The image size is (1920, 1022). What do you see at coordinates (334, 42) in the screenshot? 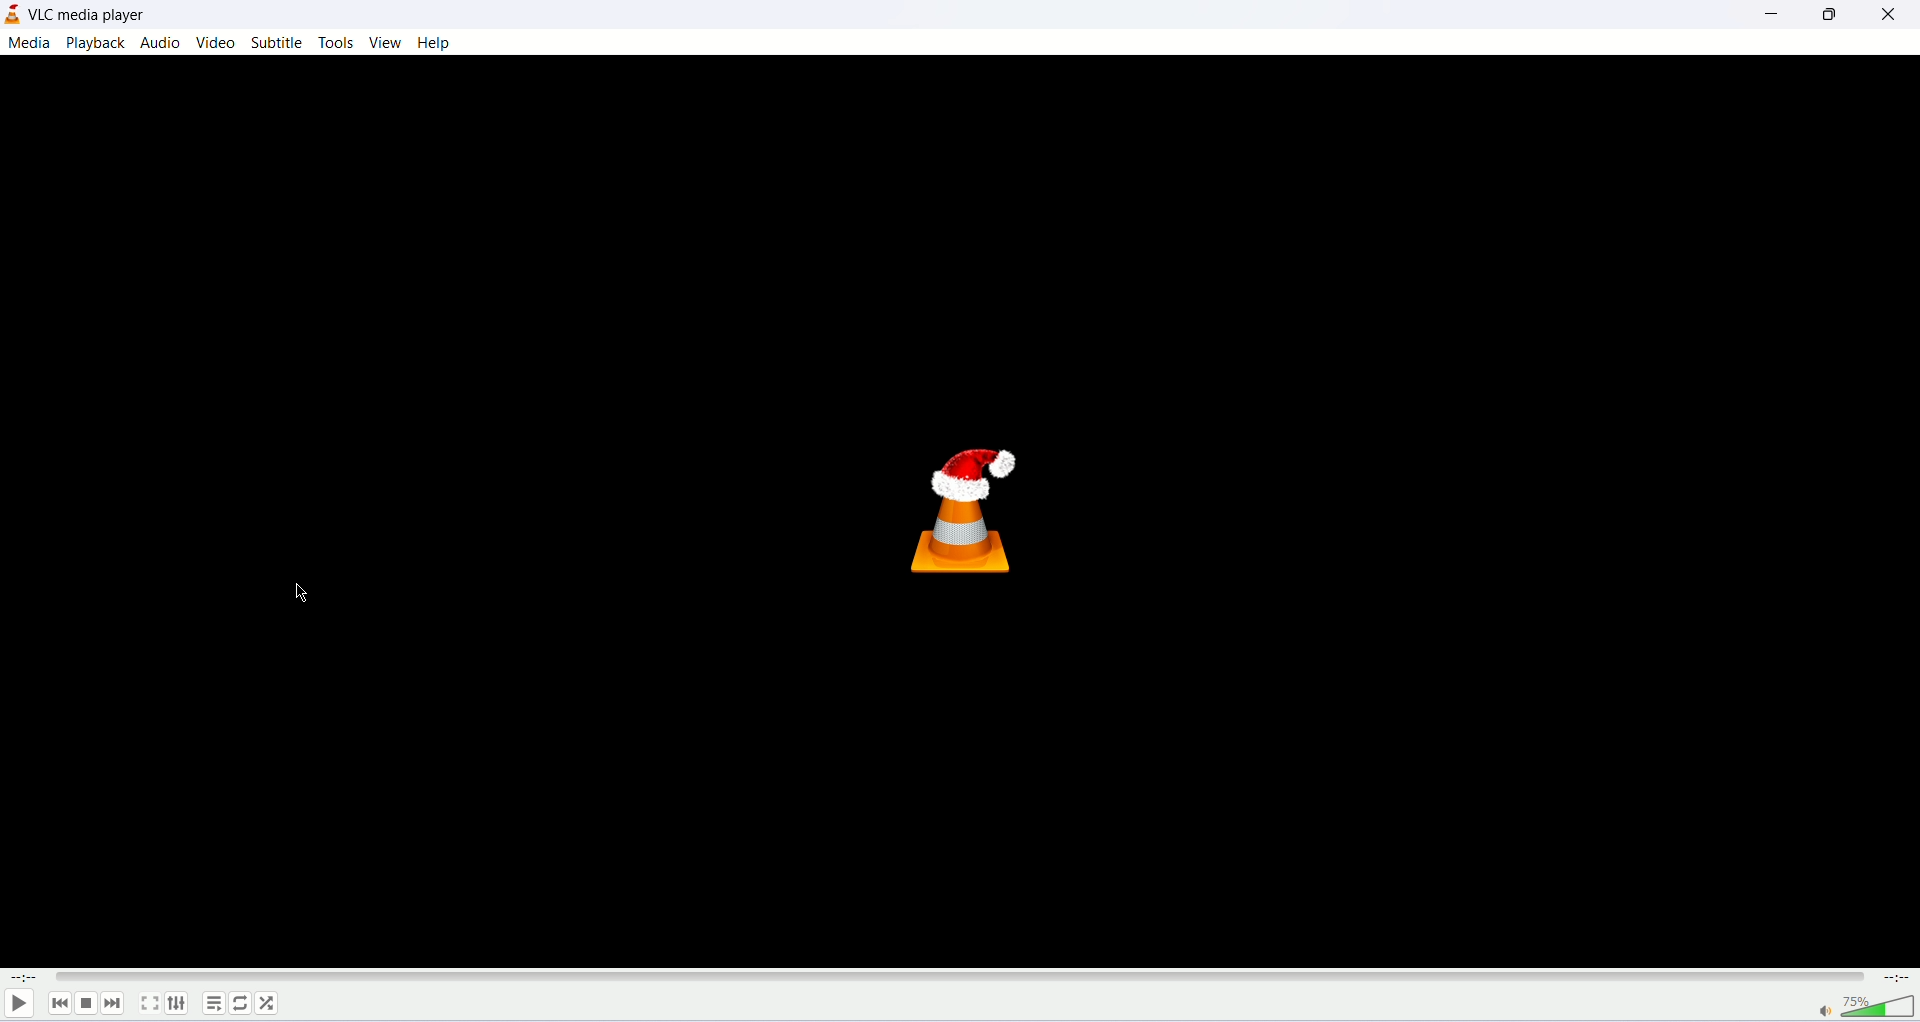
I see `tools` at bounding box center [334, 42].